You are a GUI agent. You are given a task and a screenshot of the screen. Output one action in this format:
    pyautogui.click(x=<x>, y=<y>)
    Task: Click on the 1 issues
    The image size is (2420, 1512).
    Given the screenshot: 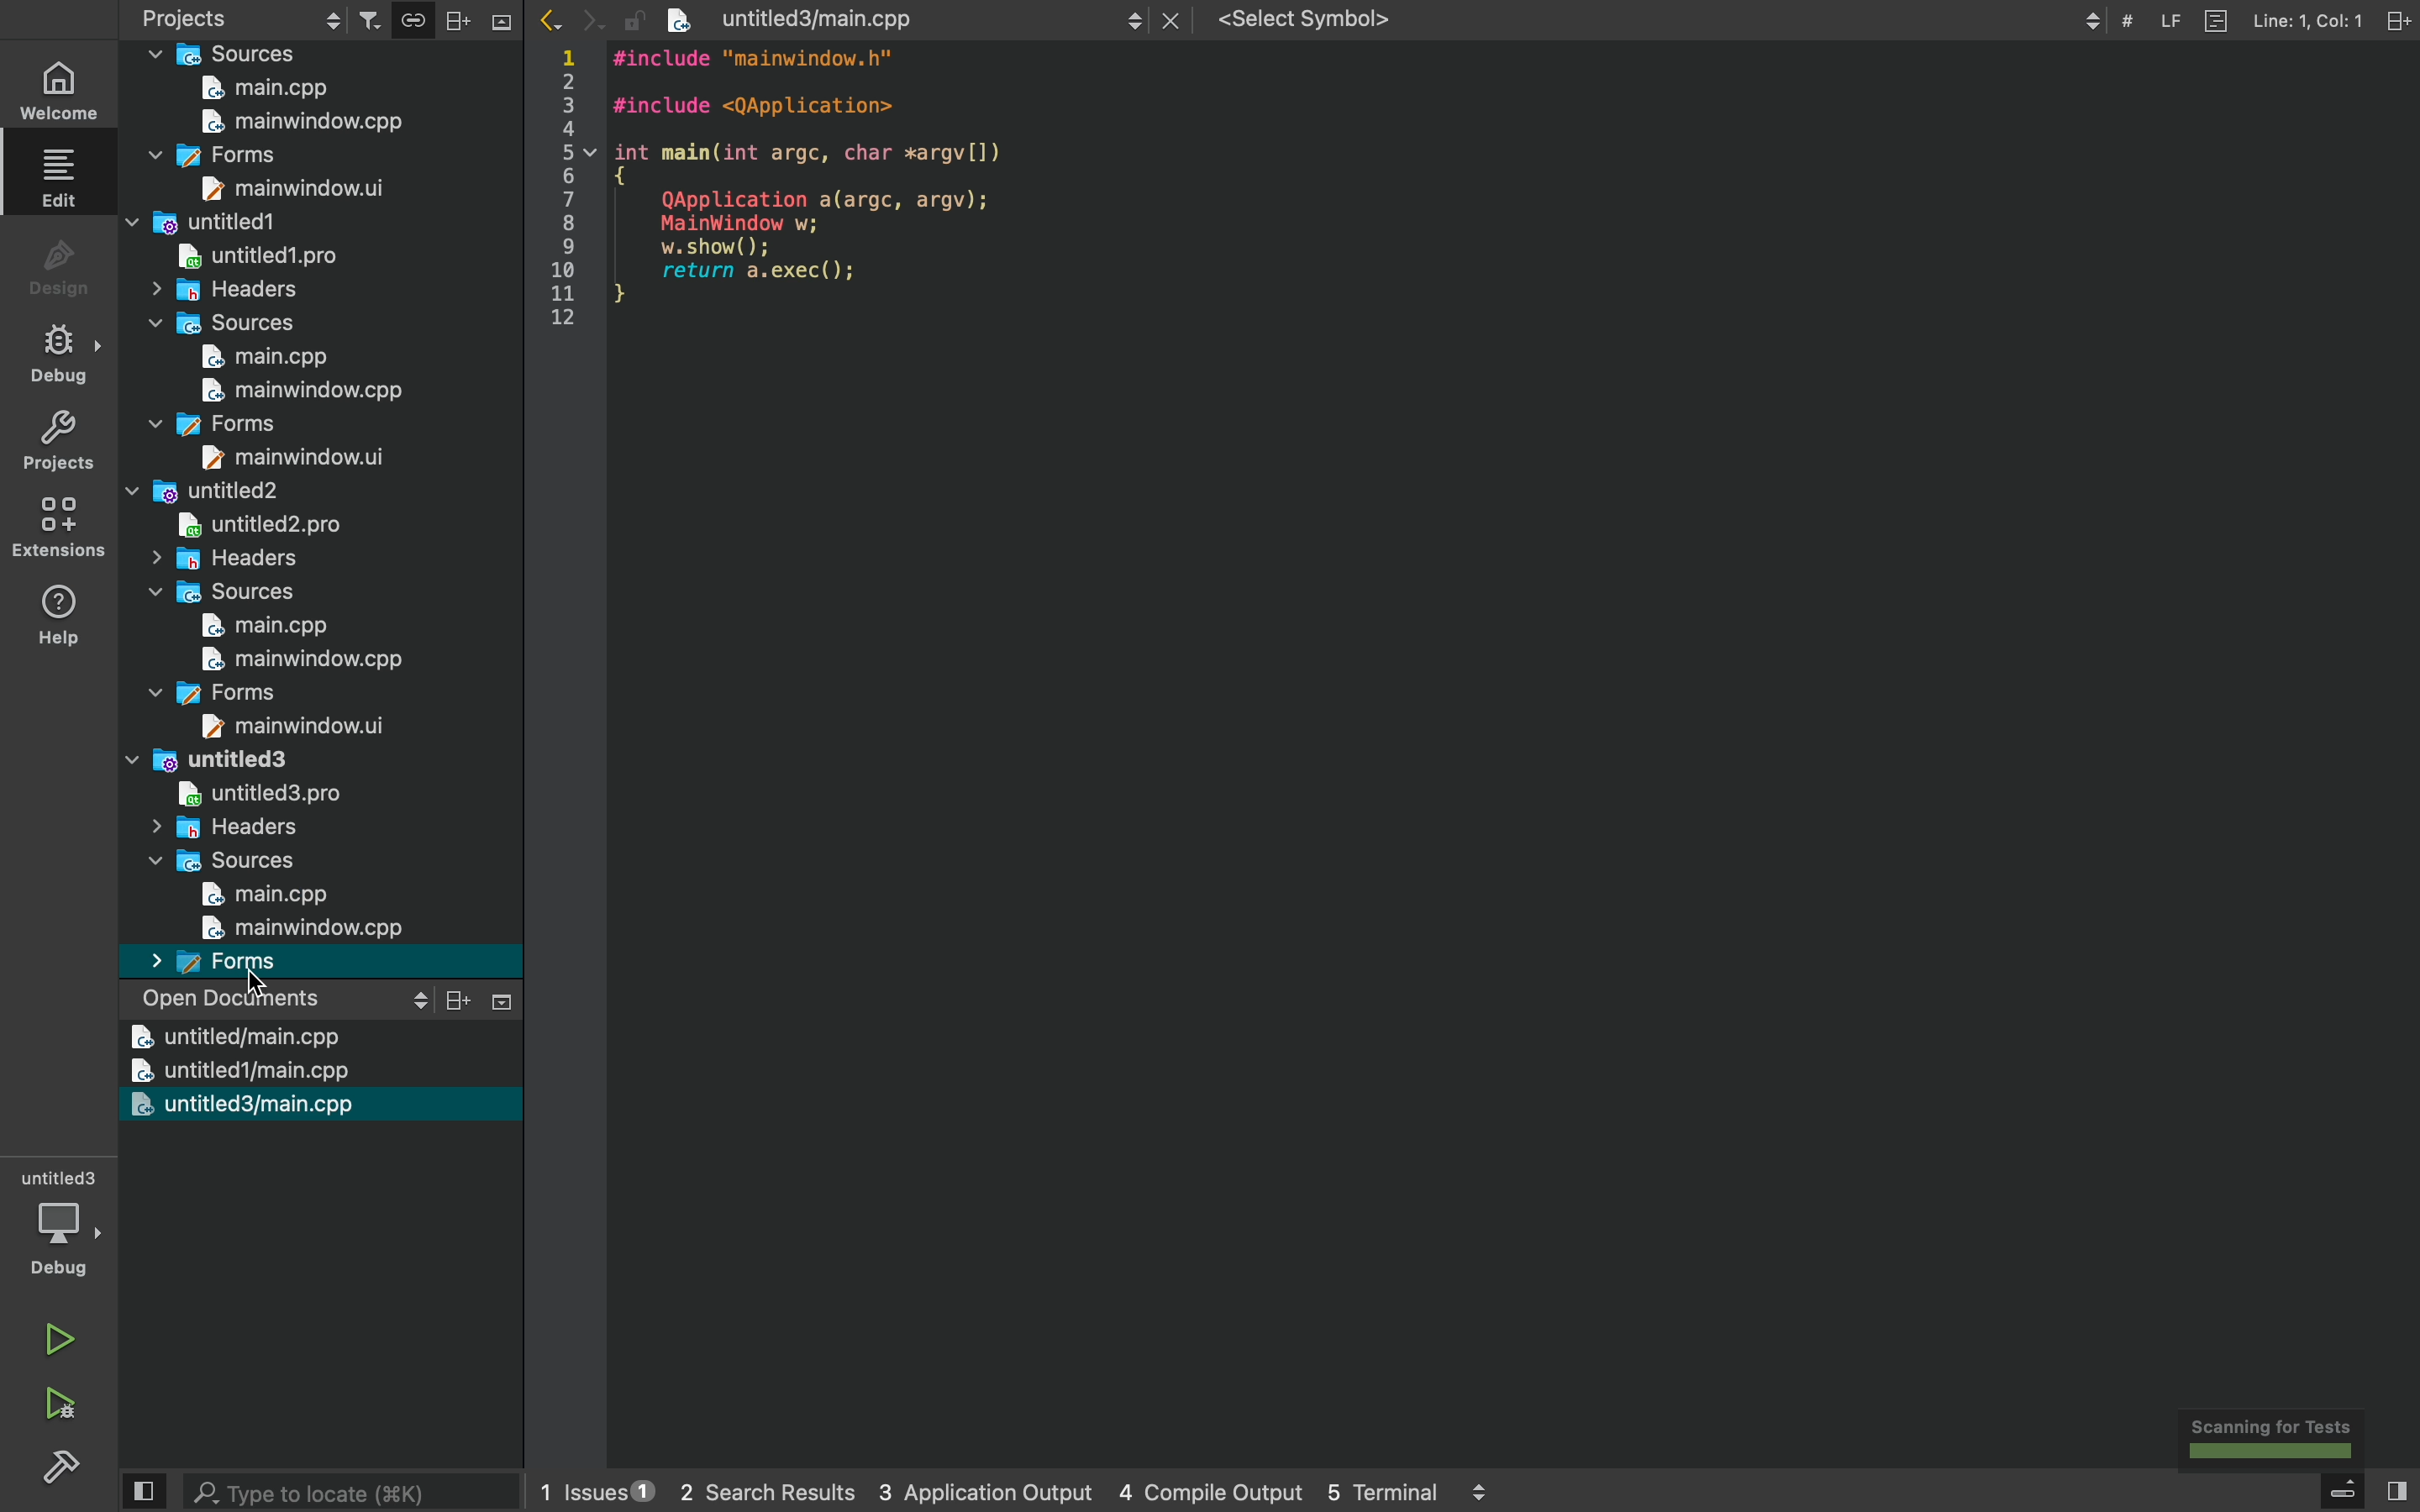 What is the action you would take?
    pyautogui.click(x=584, y=1487)
    